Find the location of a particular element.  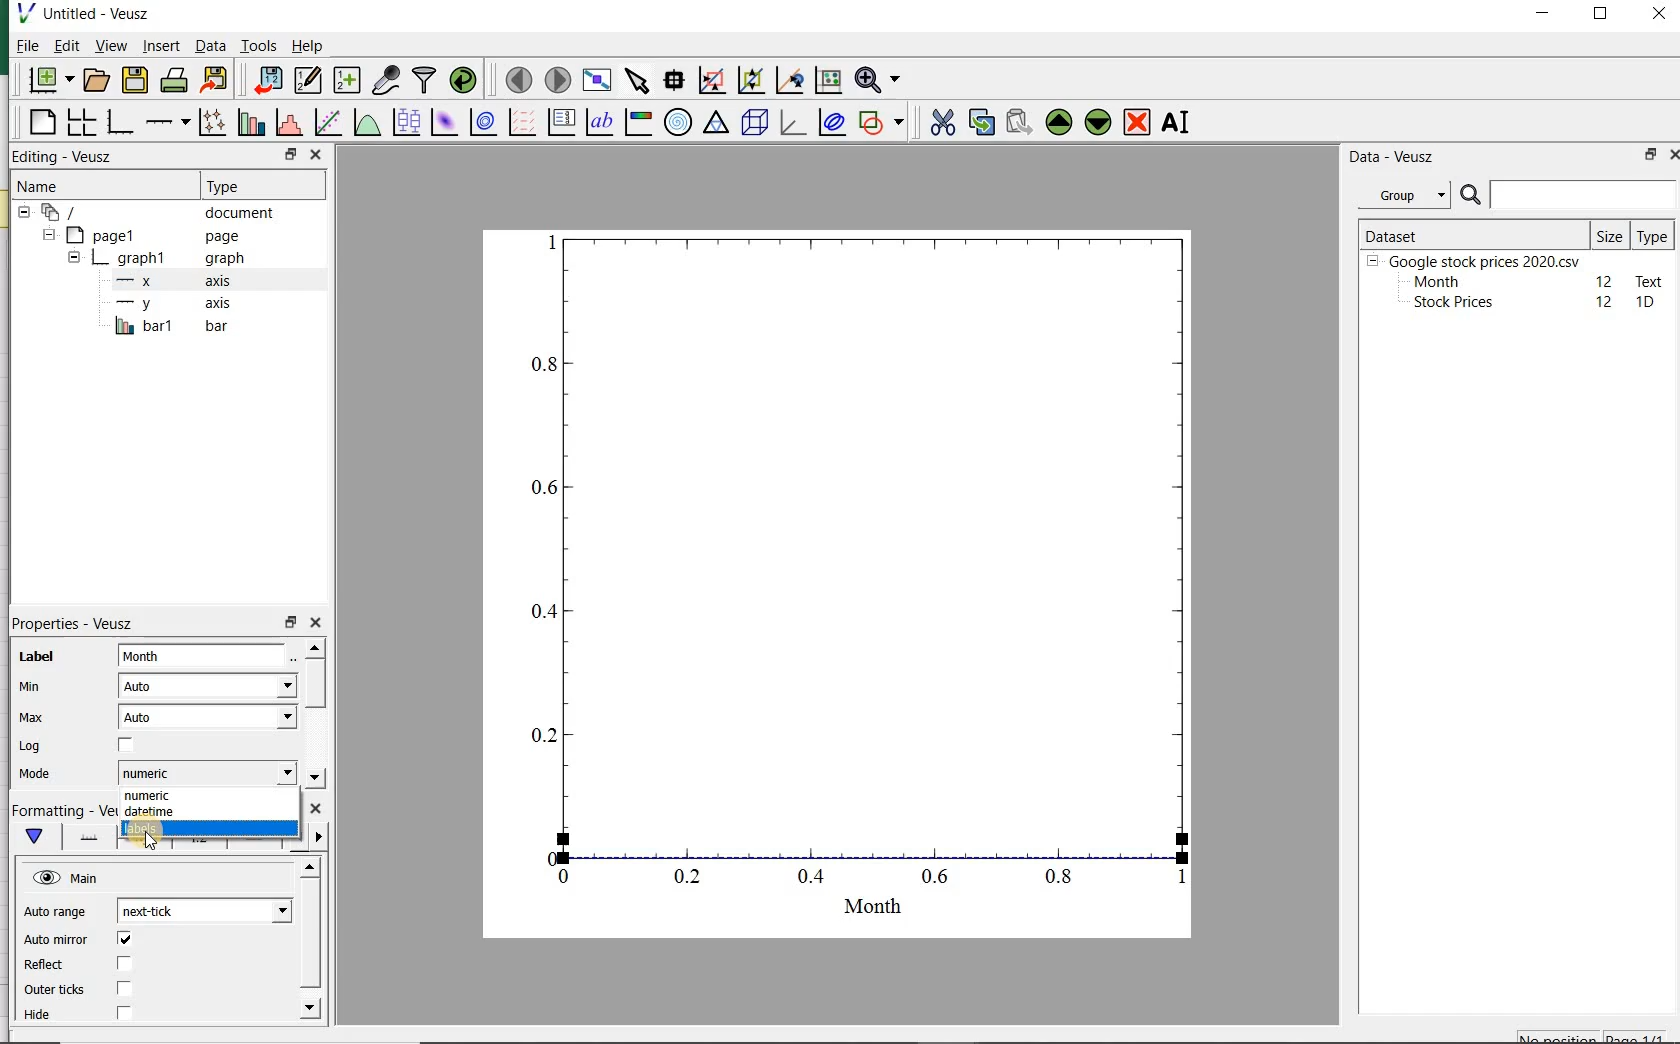

plot box plots is located at coordinates (403, 124).